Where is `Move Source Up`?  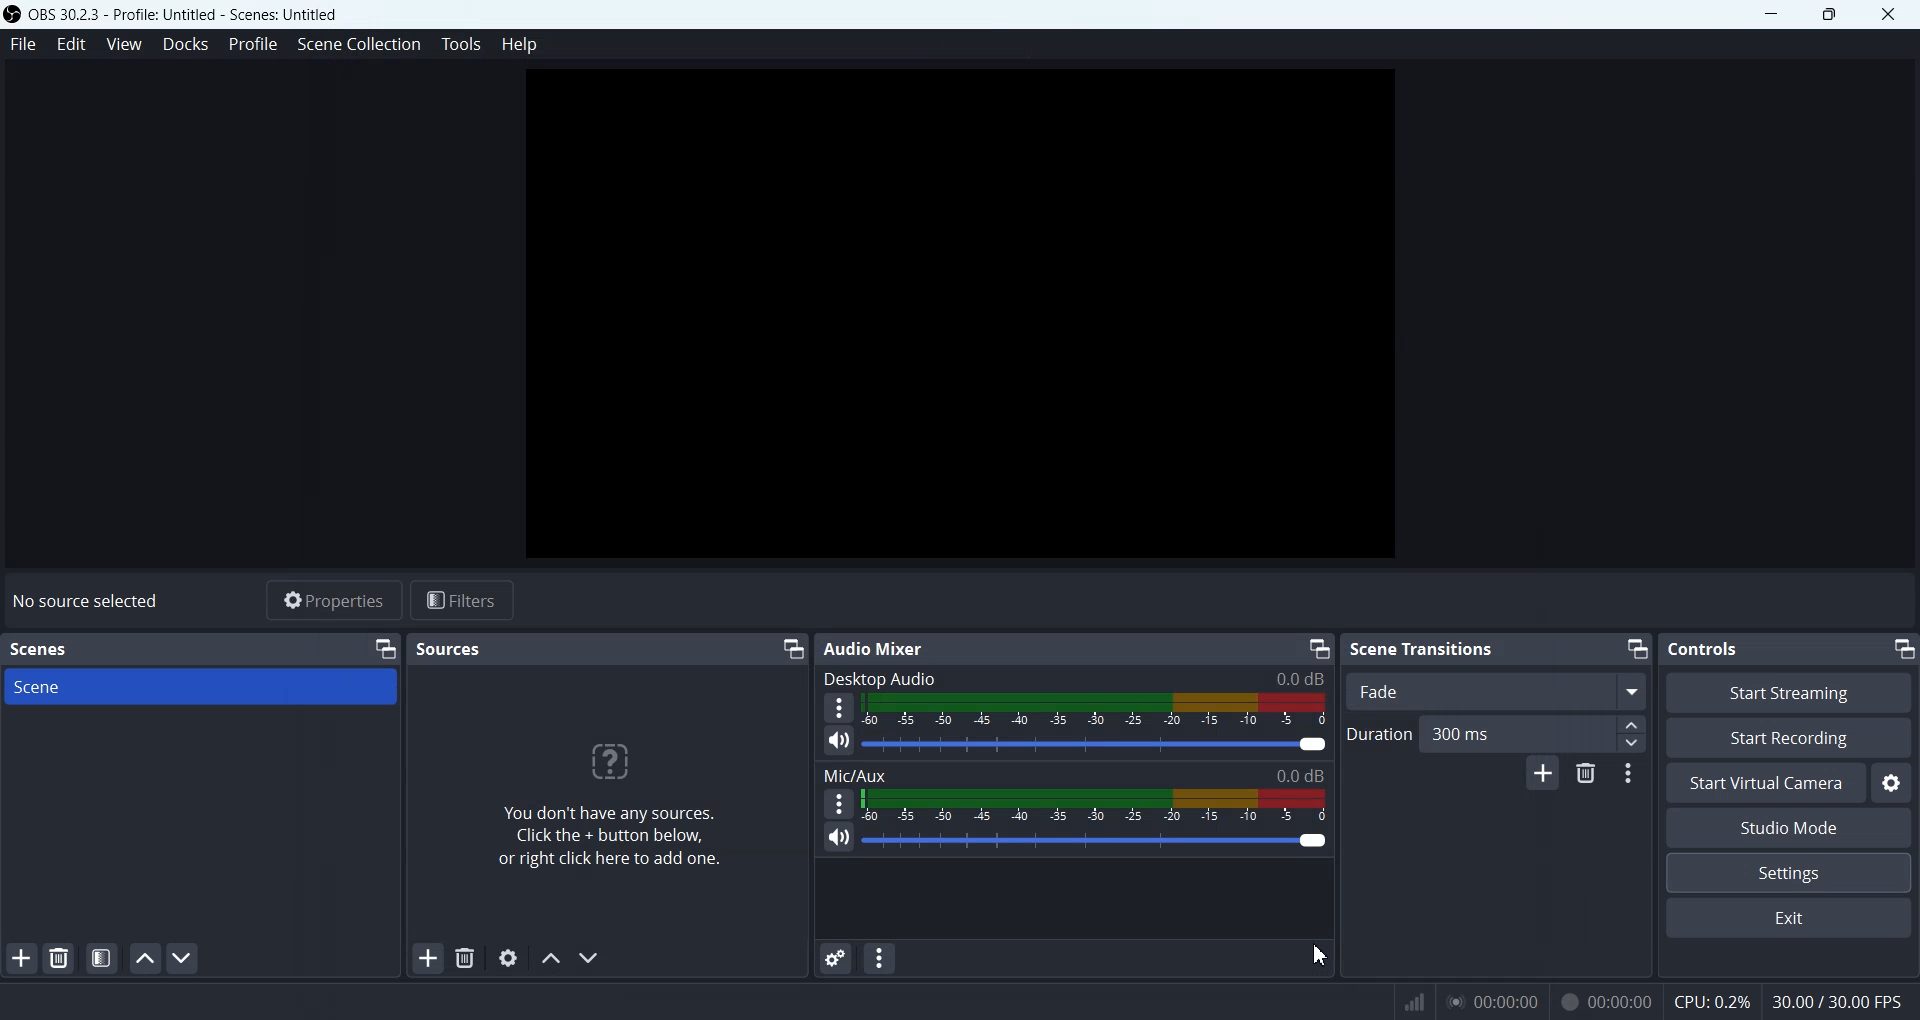
Move Source Up is located at coordinates (549, 960).